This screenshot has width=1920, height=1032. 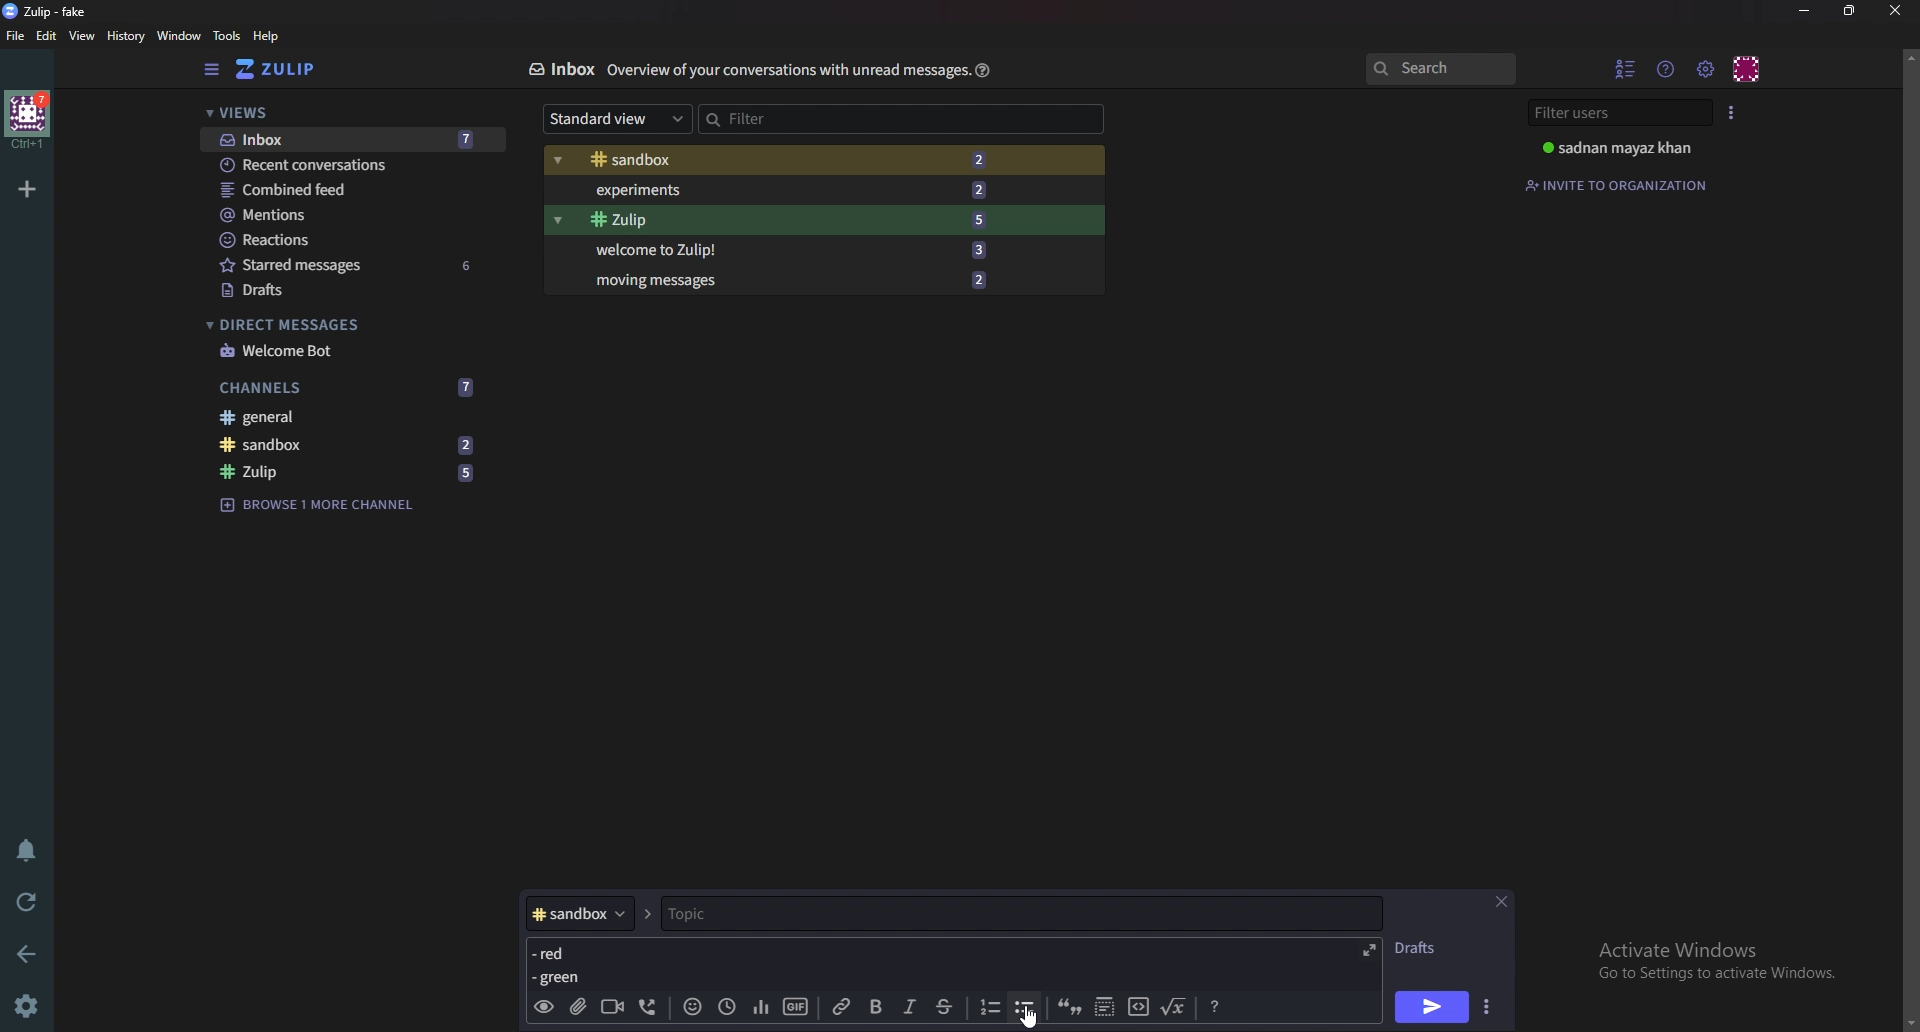 What do you see at coordinates (1429, 1009) in the screenshot?
I see `send` at bounding box center [1429, 1009].